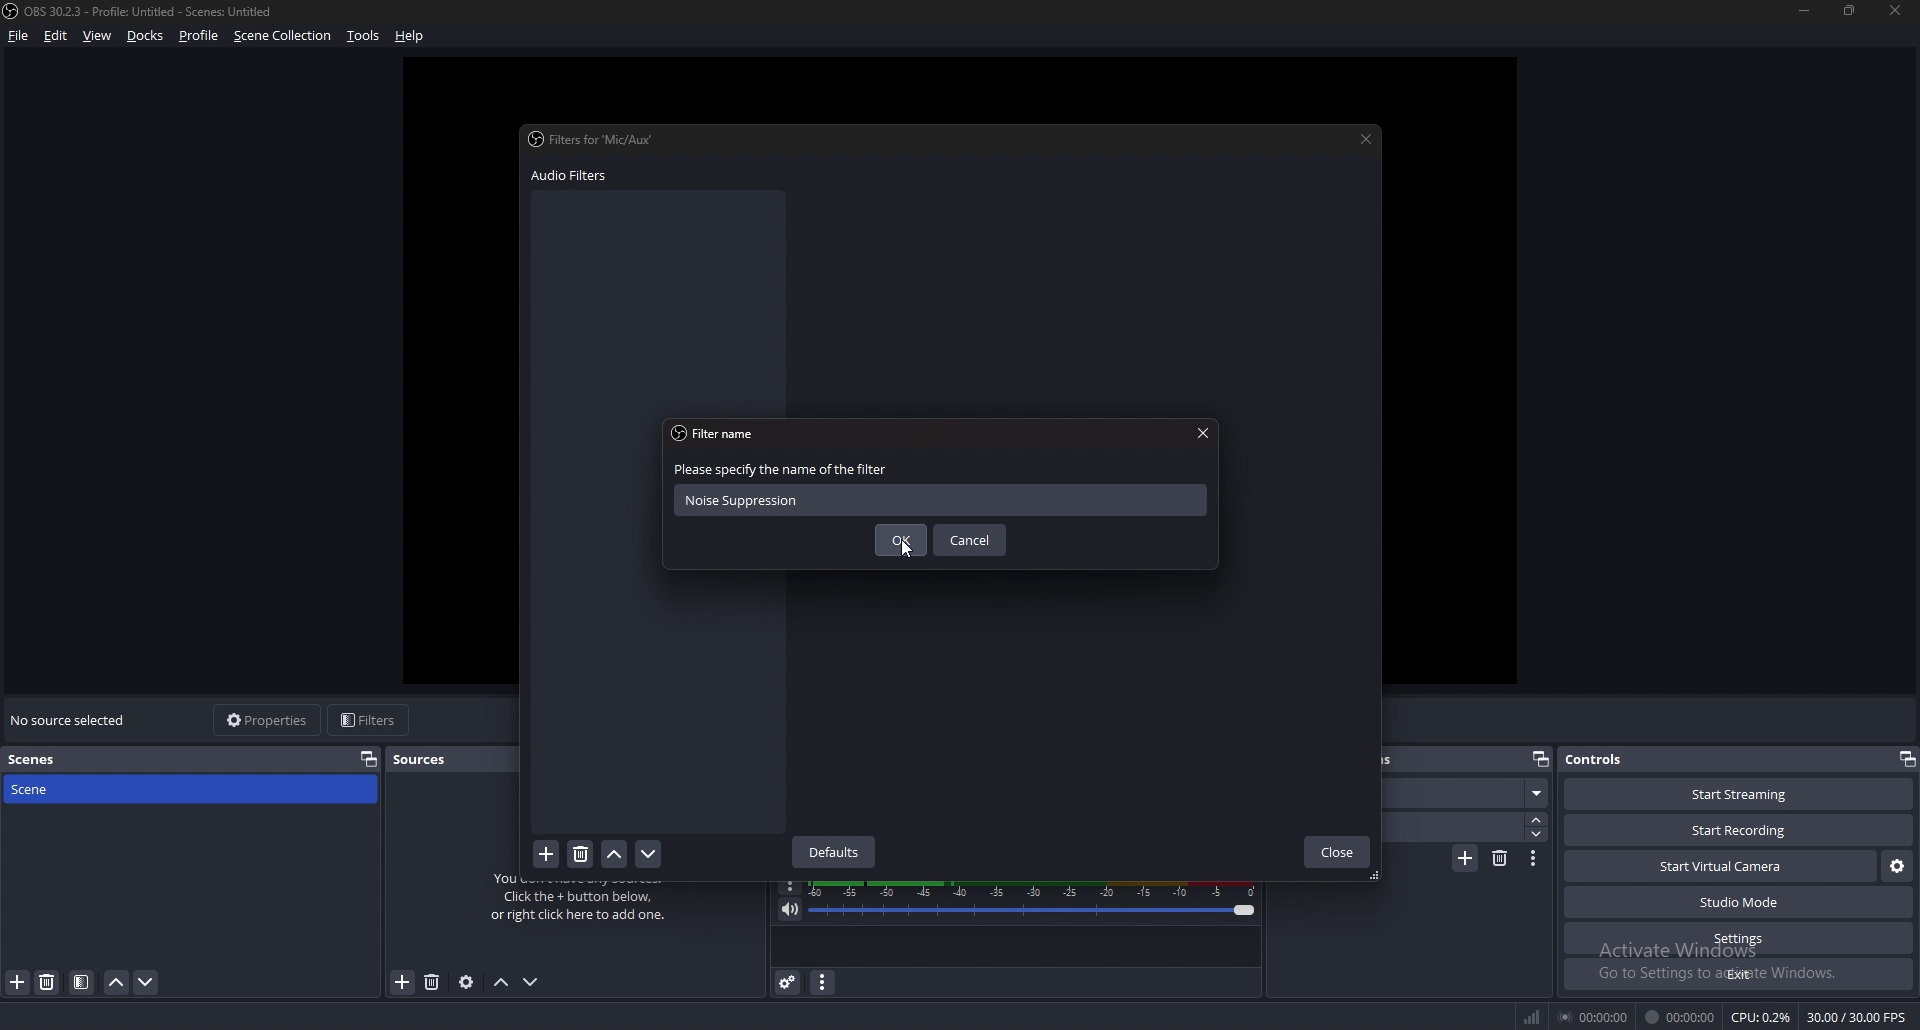 The width and height of the screenshot is (1920, 1030). I want to click on start streaming, so click(1738, 795).